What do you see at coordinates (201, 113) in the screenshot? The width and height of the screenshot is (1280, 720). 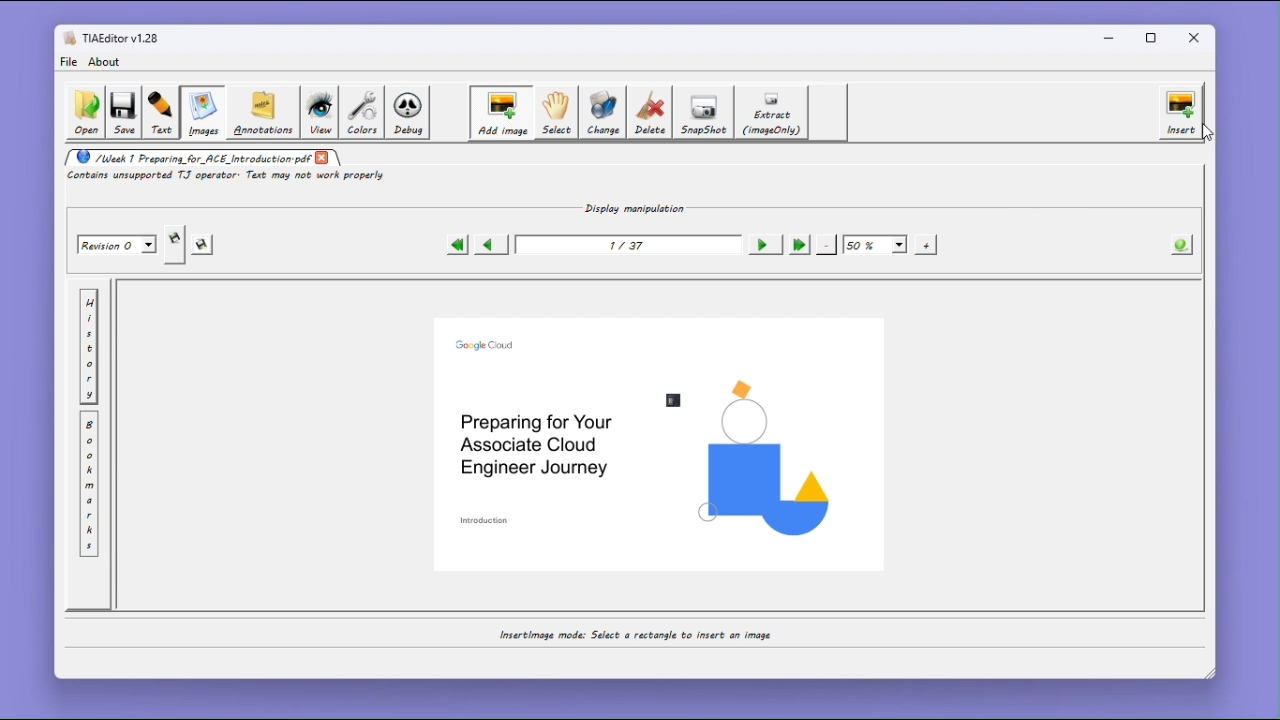 I see `Images` at bounding box center [201, 113].